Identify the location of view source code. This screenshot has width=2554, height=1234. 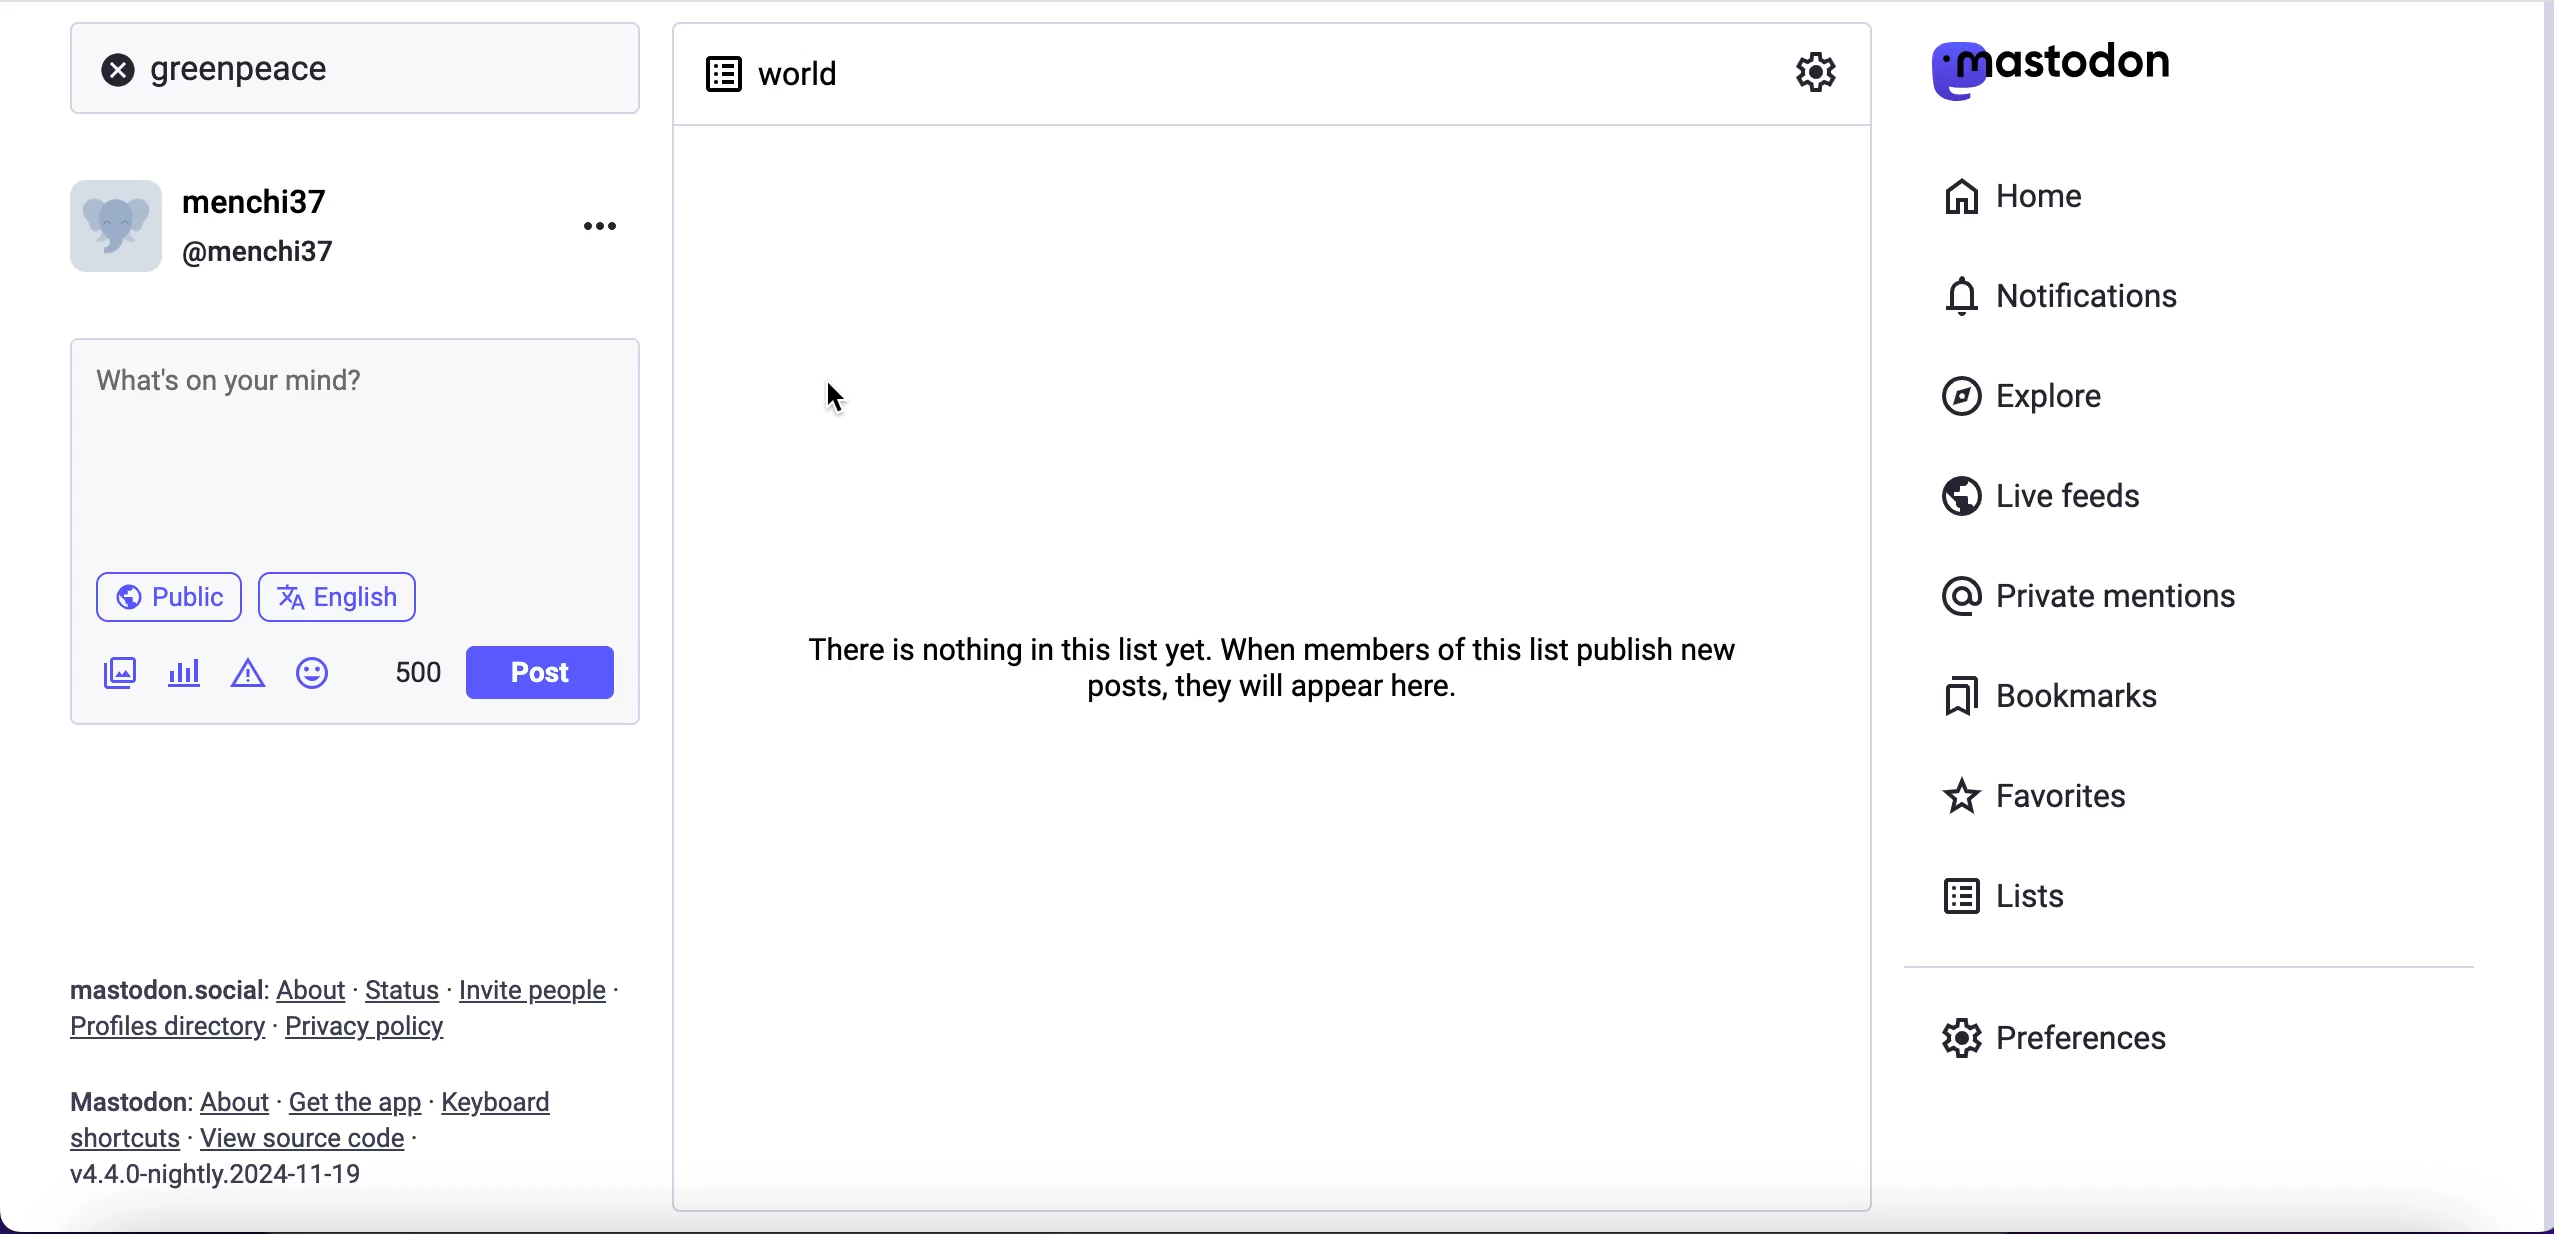
(310, 1140).